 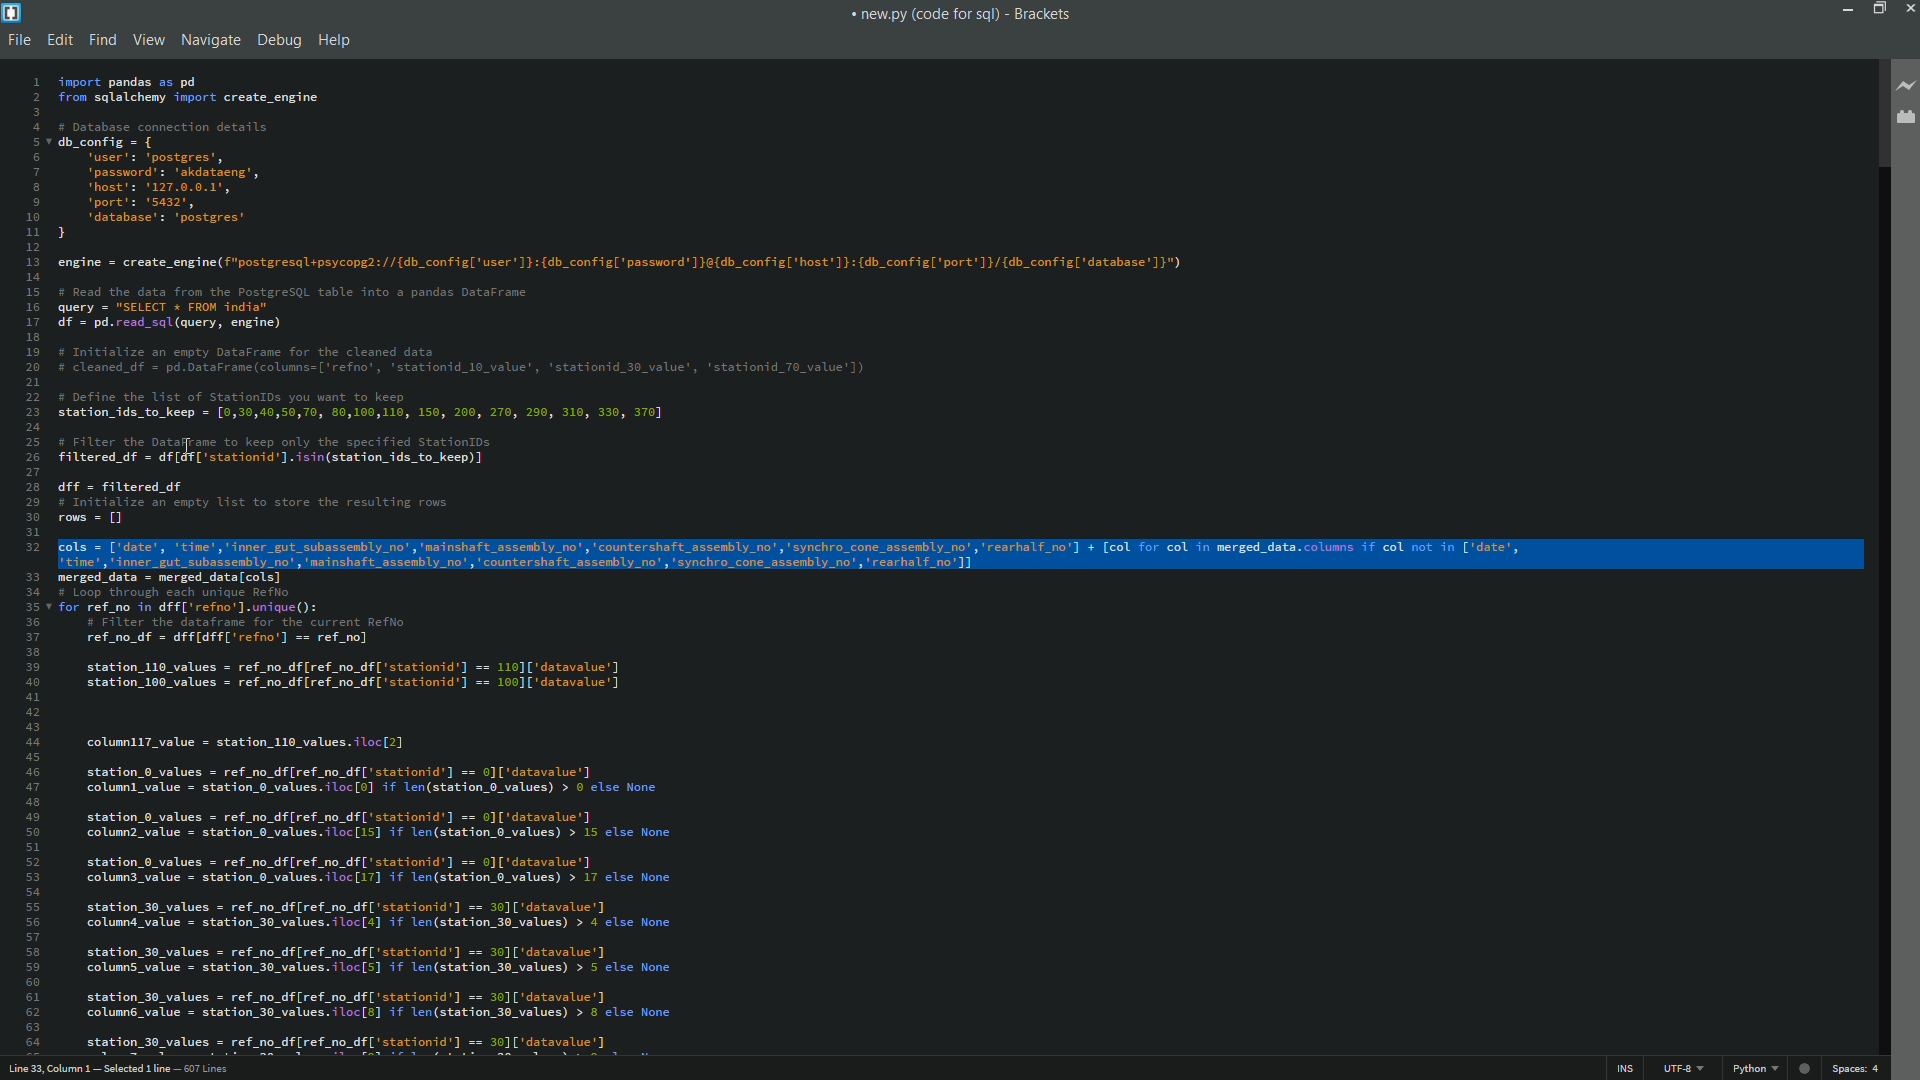 What do you see at coordinates (1903, 88) in the screenshot?
I see `live preview` at bounding box center [1903, 88].